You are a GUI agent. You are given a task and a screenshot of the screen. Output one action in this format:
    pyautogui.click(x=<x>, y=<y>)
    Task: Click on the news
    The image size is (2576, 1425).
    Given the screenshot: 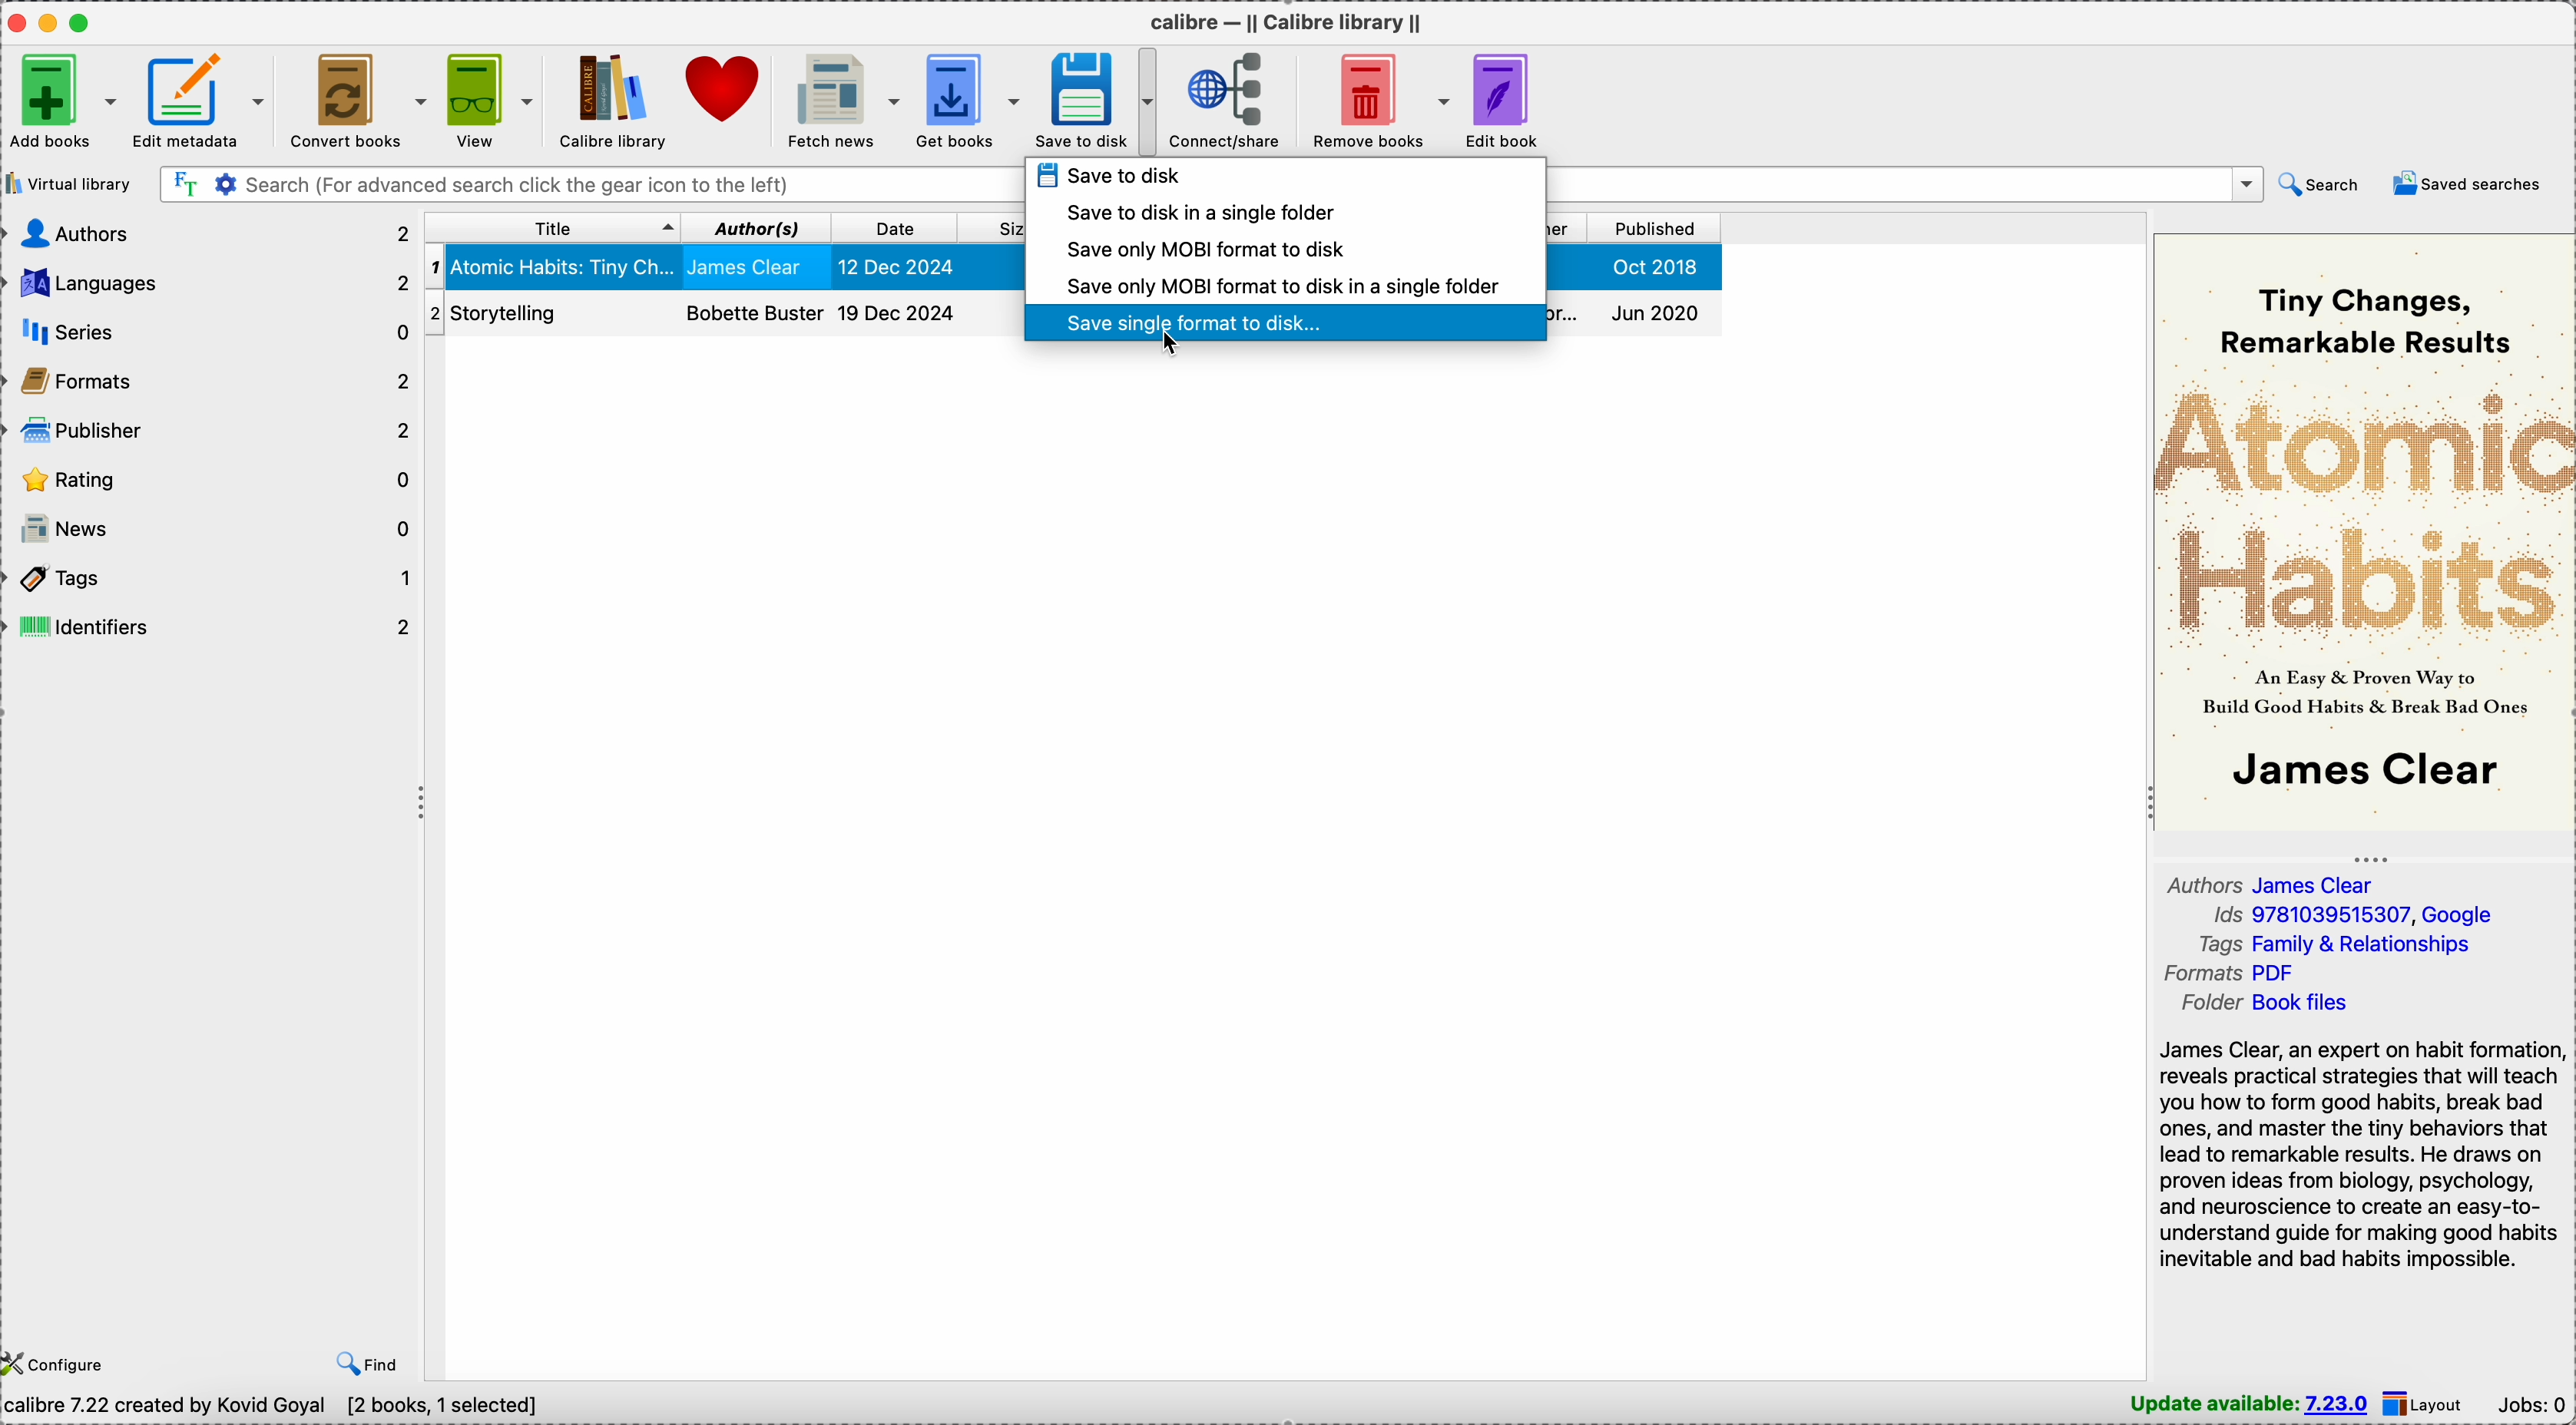 What is the action you would take?
    pyautogui.click(x=213, y=530)
    